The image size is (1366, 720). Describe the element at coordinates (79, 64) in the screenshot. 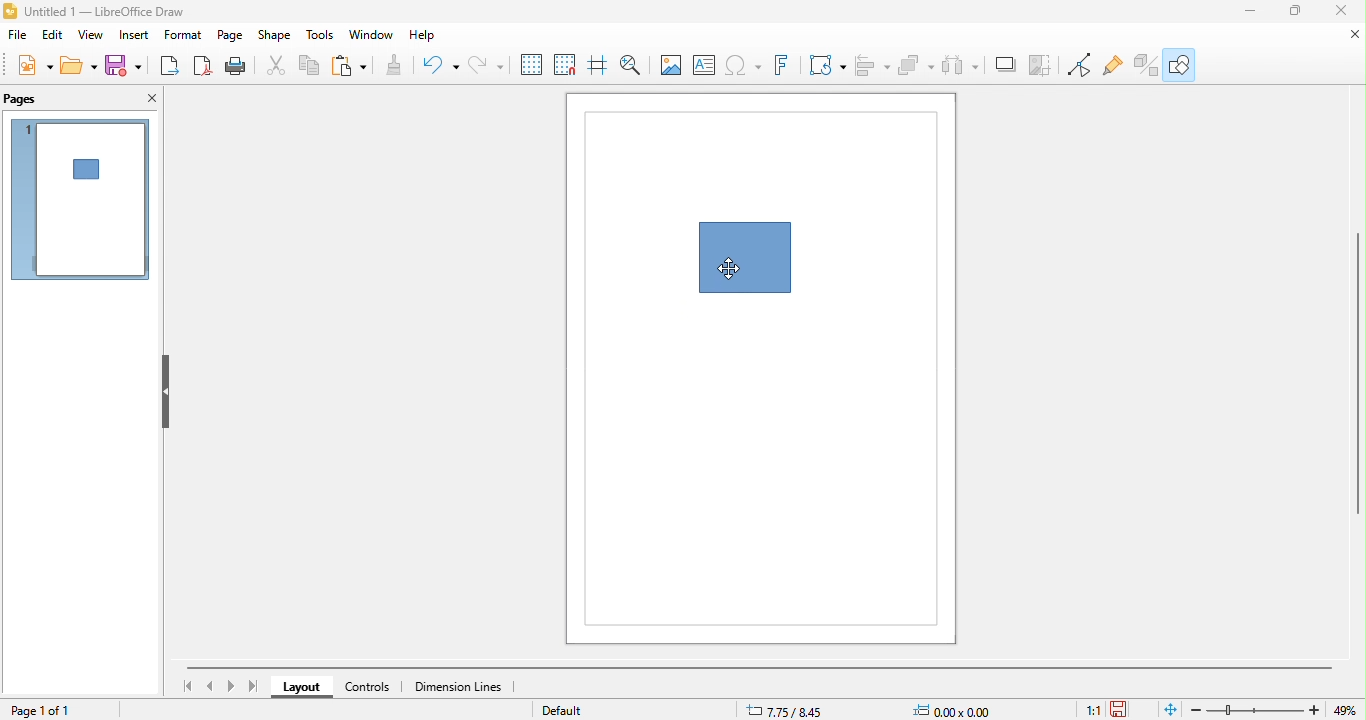

I see `open` at that location.